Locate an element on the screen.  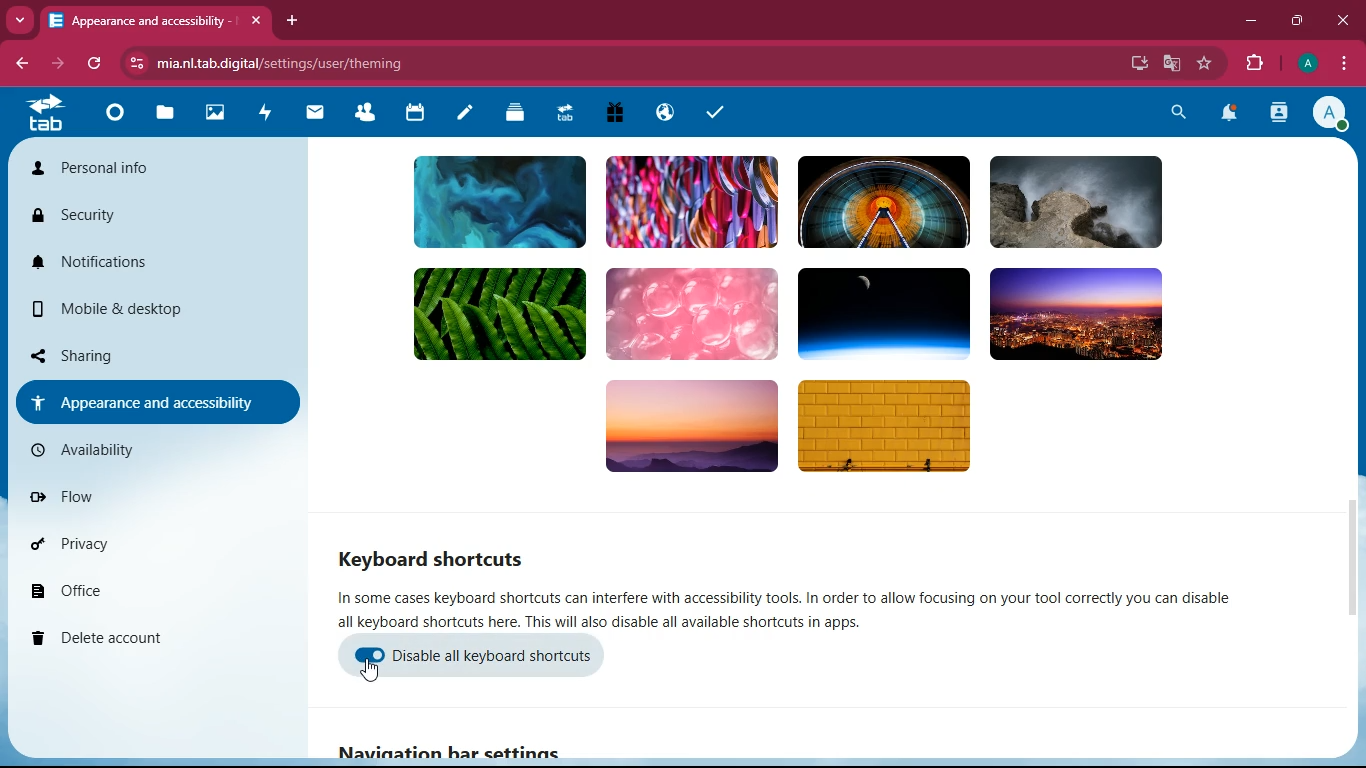
notifications is located at coordinates (143, 263).